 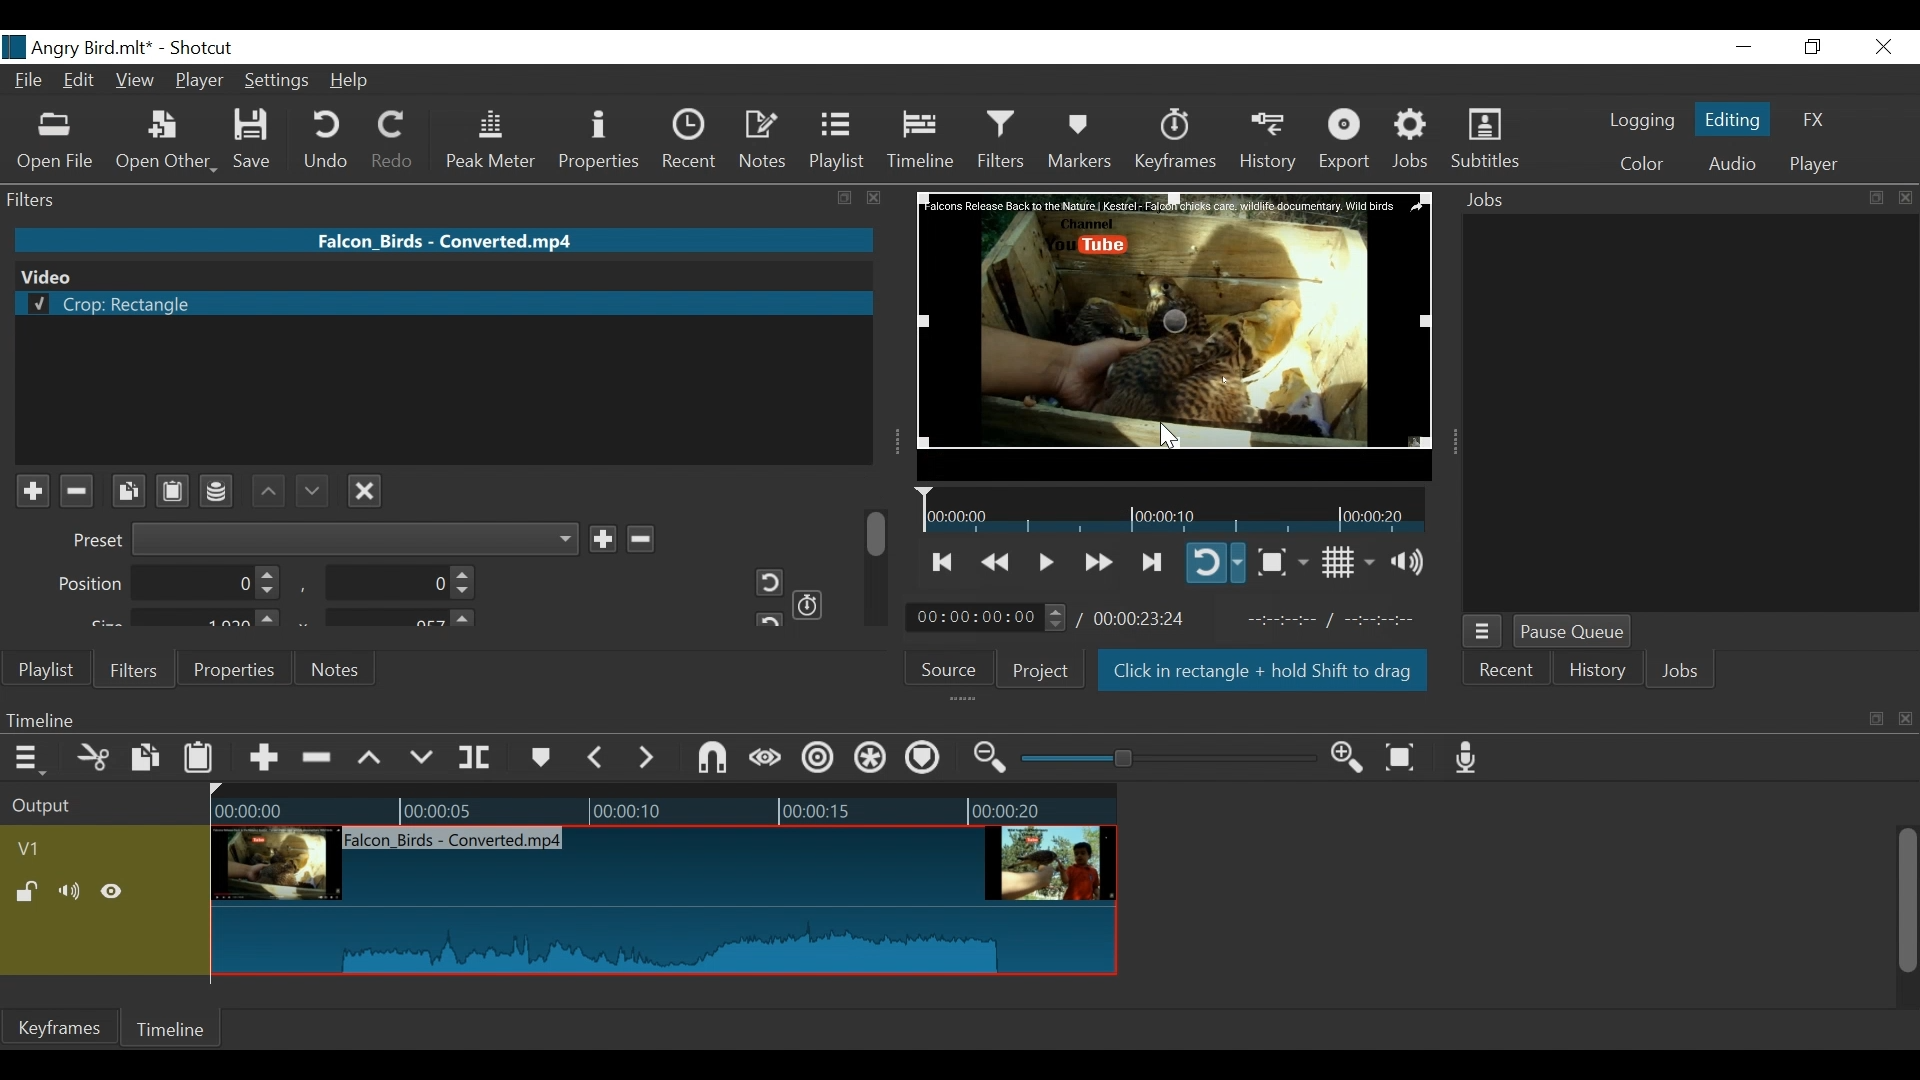 I want to click on Vertical Scroll bar, so click(x=1905, y=903).